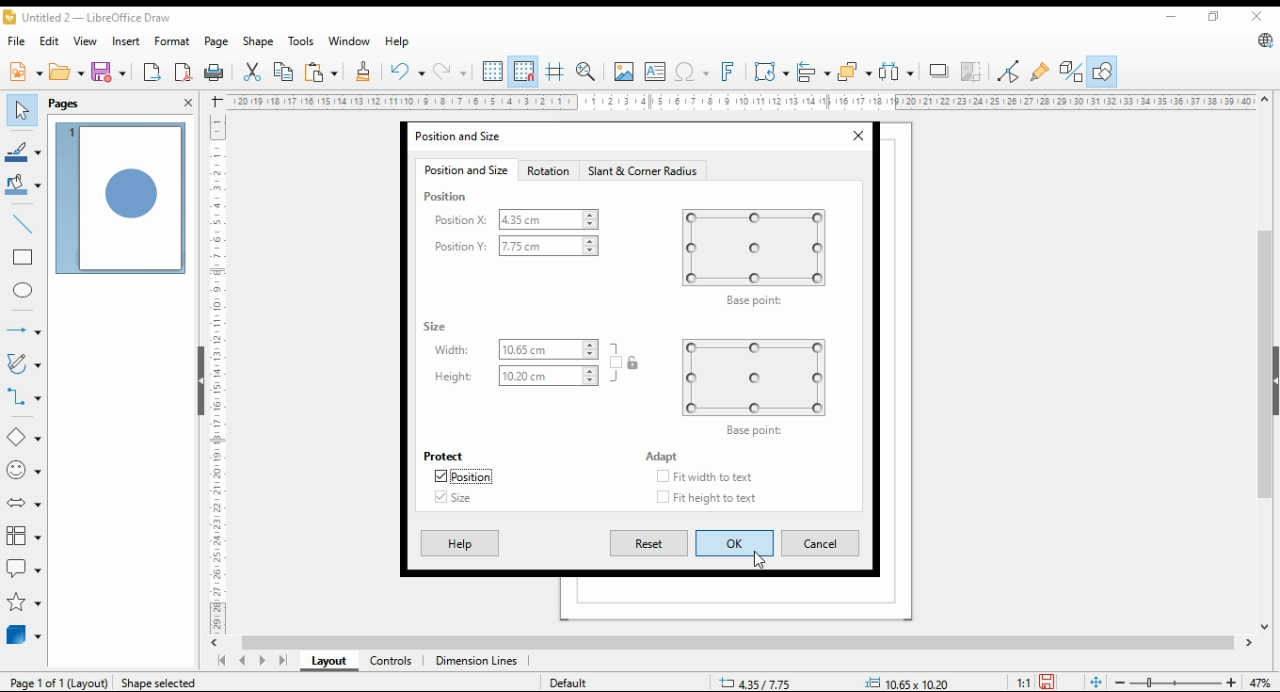 This screenshot has height=692, width=1280. Describe the element at coordinates (463, 477) in the screenshot. I see `position` at that location.